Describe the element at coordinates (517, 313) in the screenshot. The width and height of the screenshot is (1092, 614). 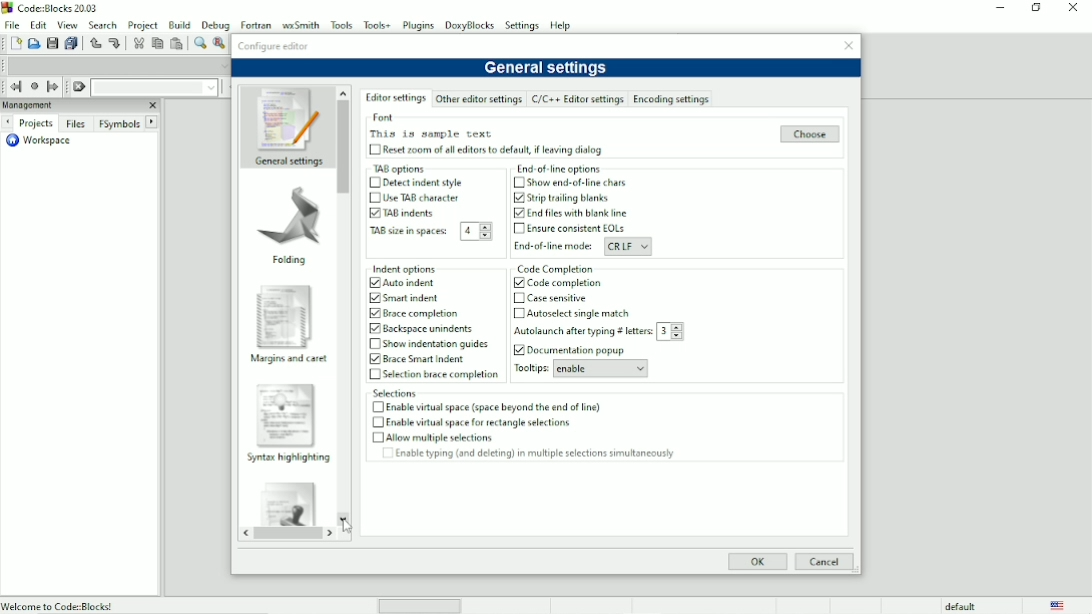
I see `` at that location.